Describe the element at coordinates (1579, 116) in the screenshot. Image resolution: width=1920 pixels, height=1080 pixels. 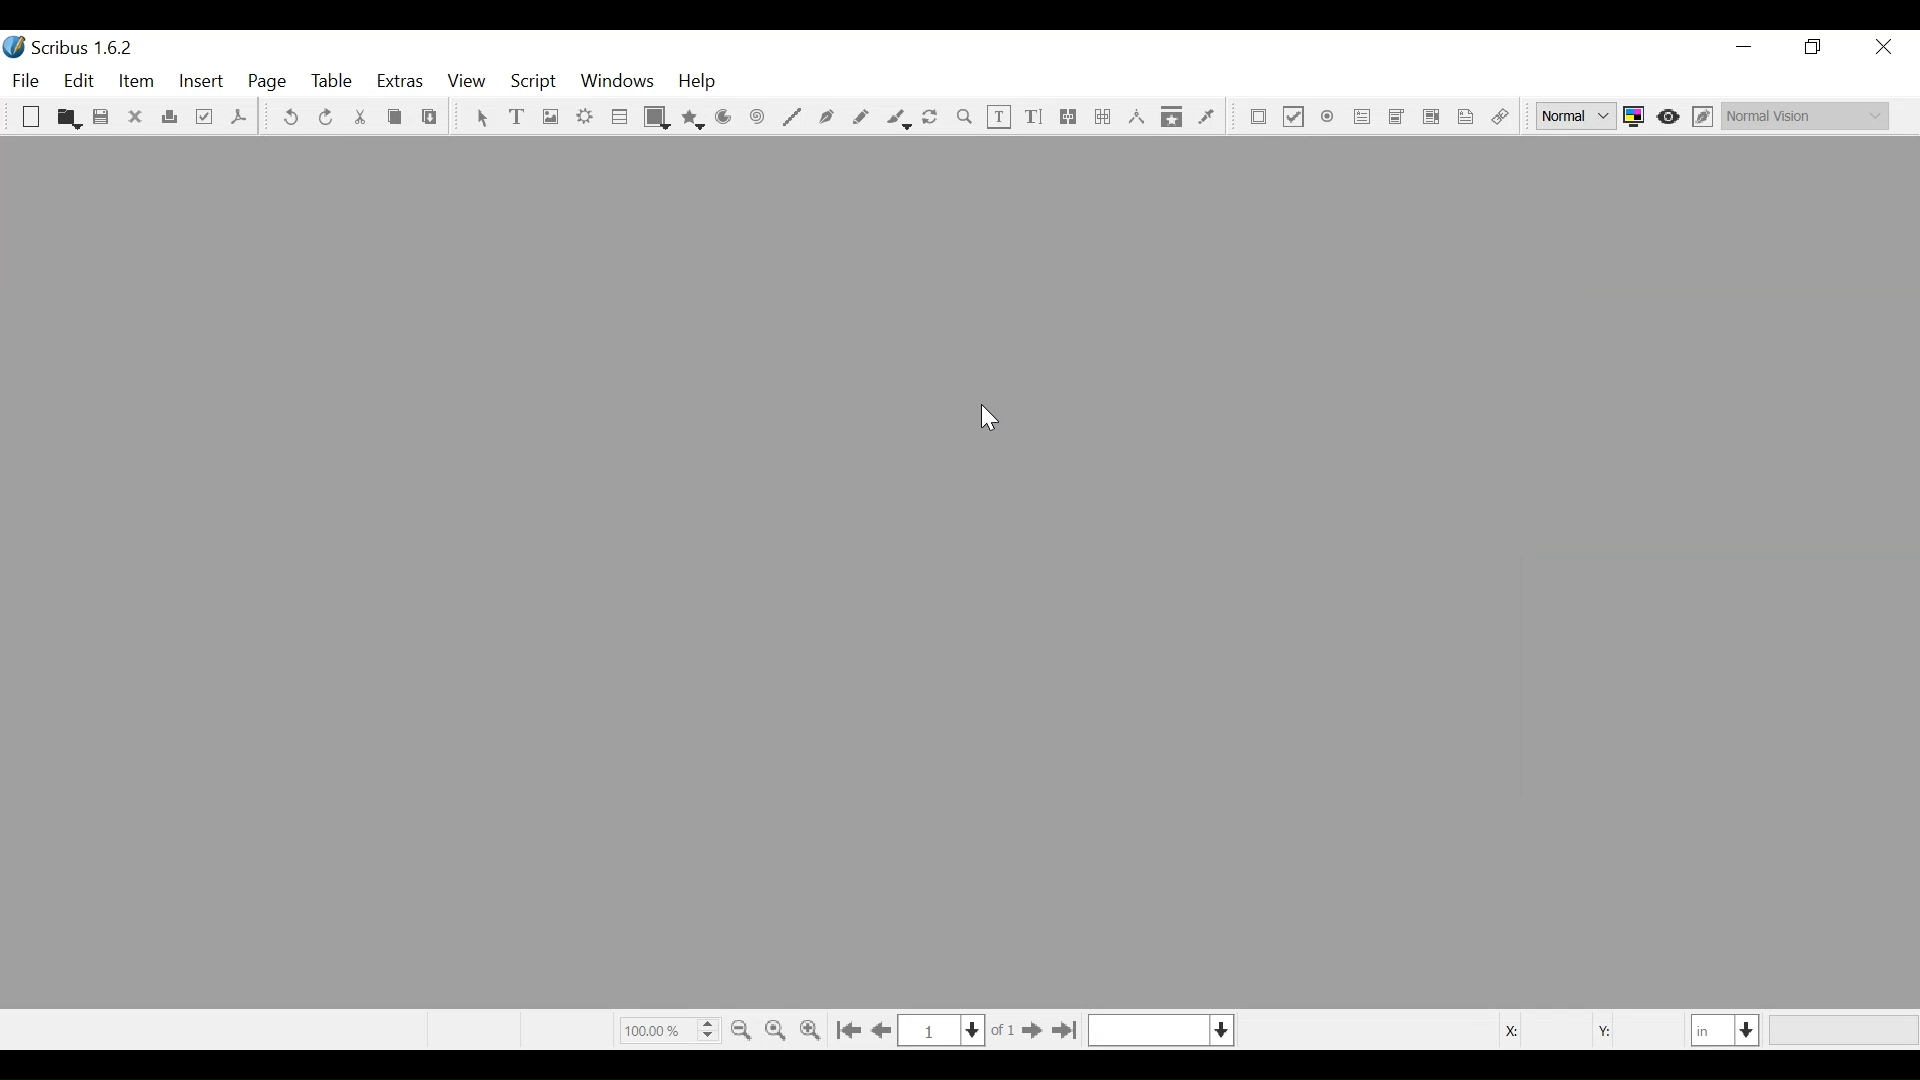
I see `Select the image preview quality` at that location.